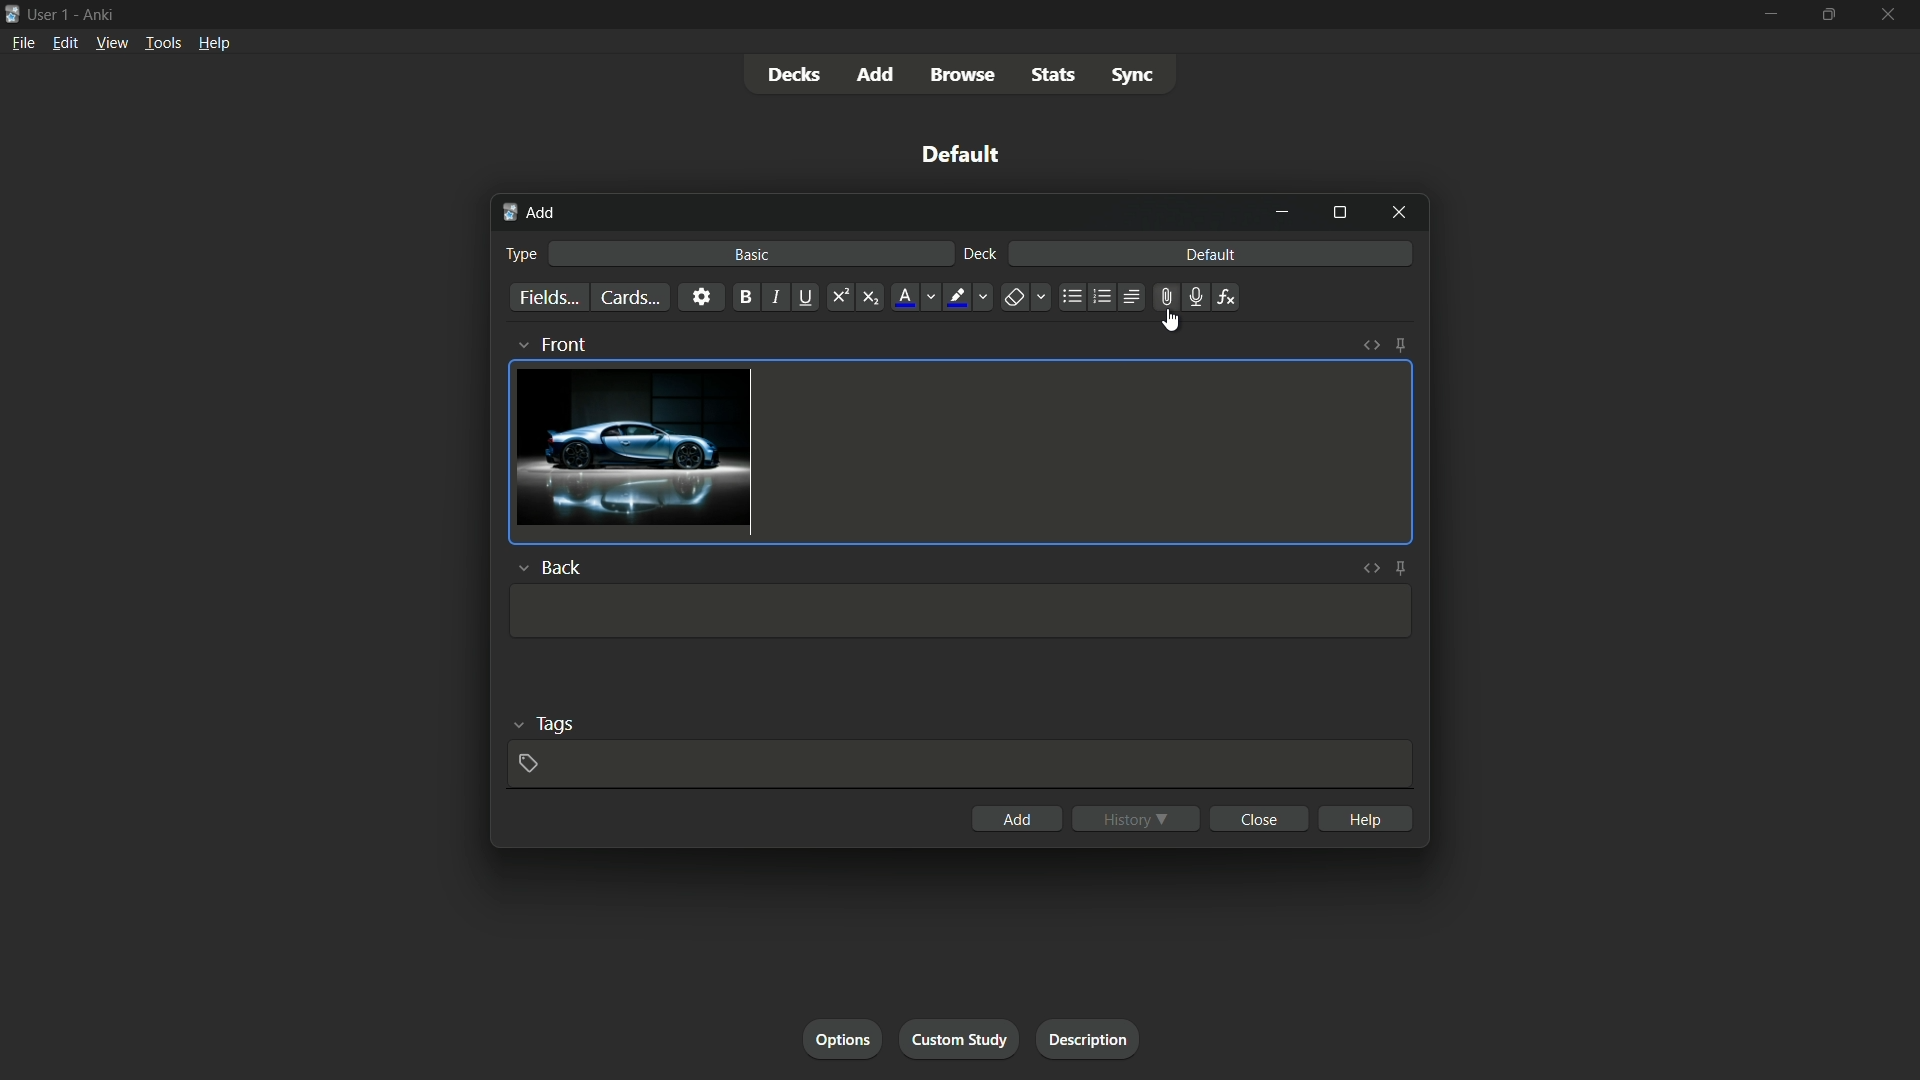 The width and height of the screenshot is (1920, 1080). Describe the element at coordinates (794, 76) in the screenshot. I see `decks` at that location.